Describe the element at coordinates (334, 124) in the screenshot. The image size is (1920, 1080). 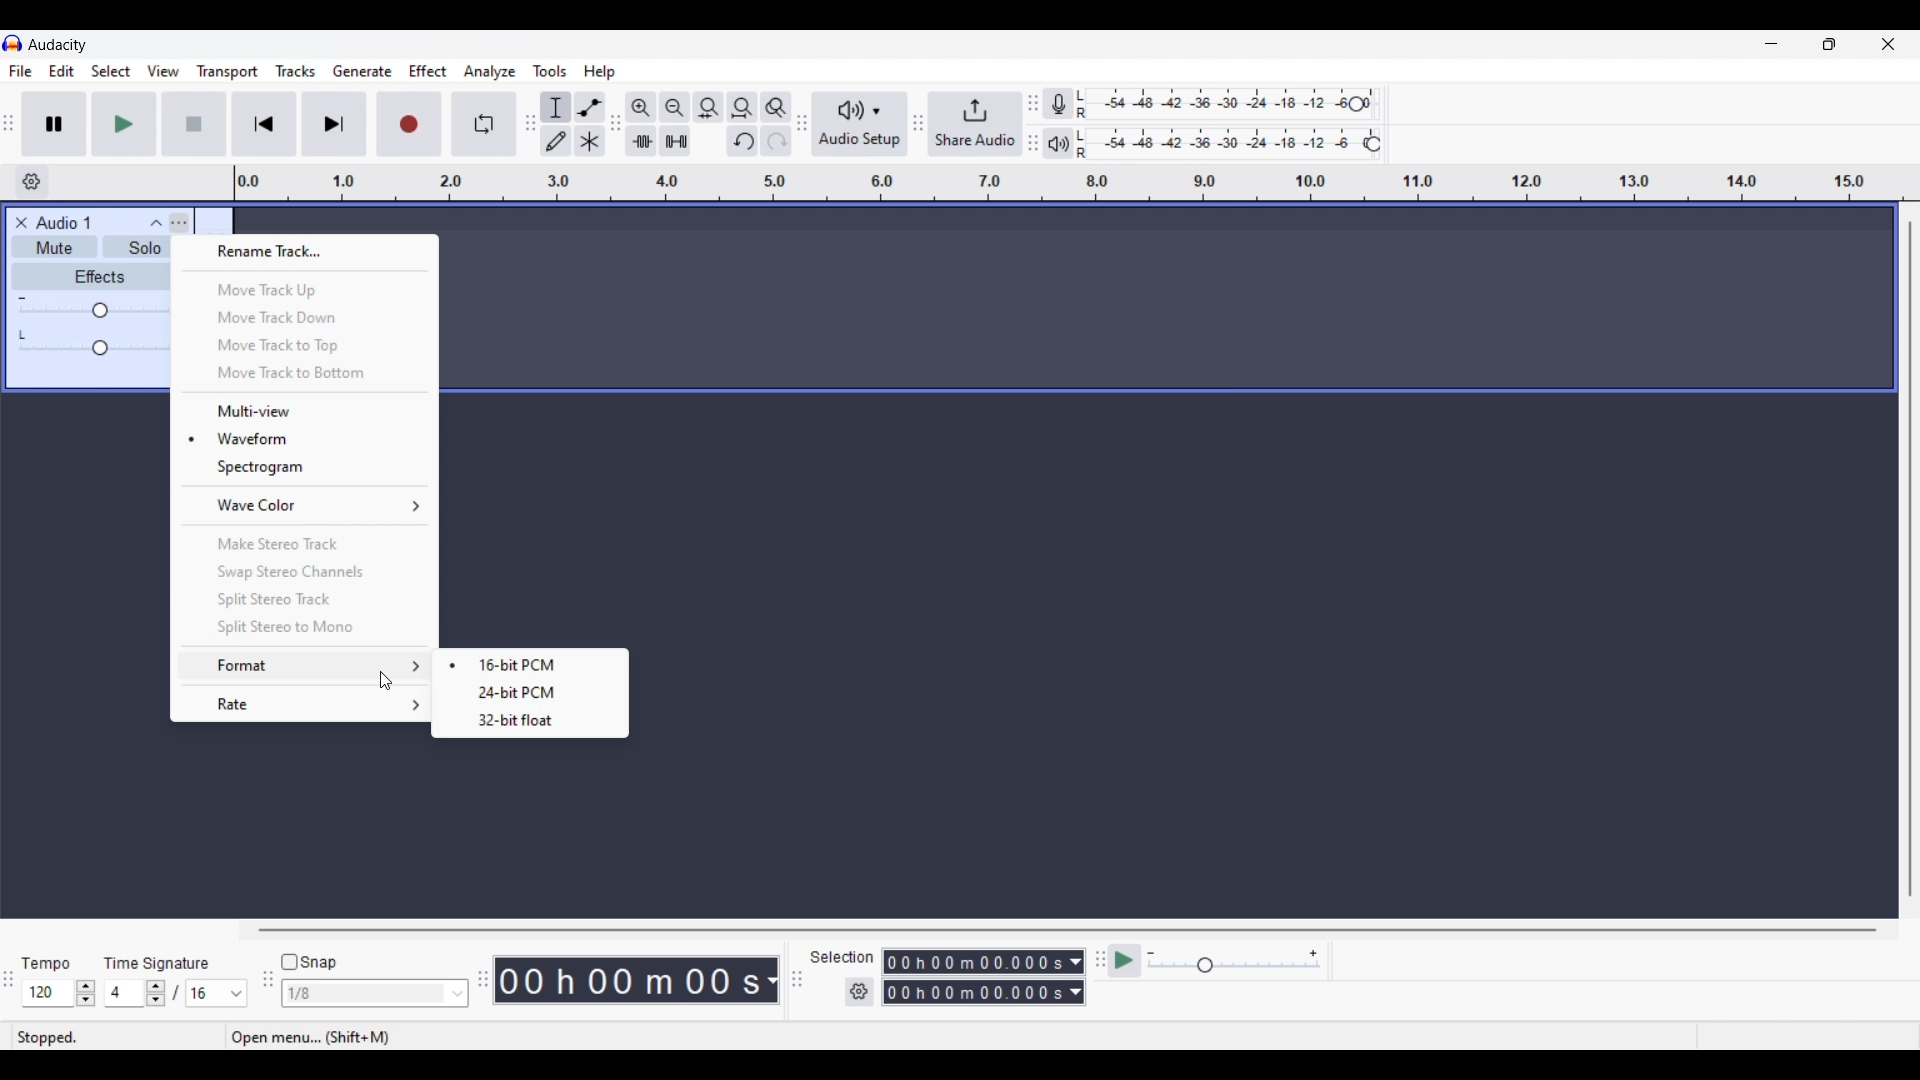
I see `Skip to end/Select to end` at that location.